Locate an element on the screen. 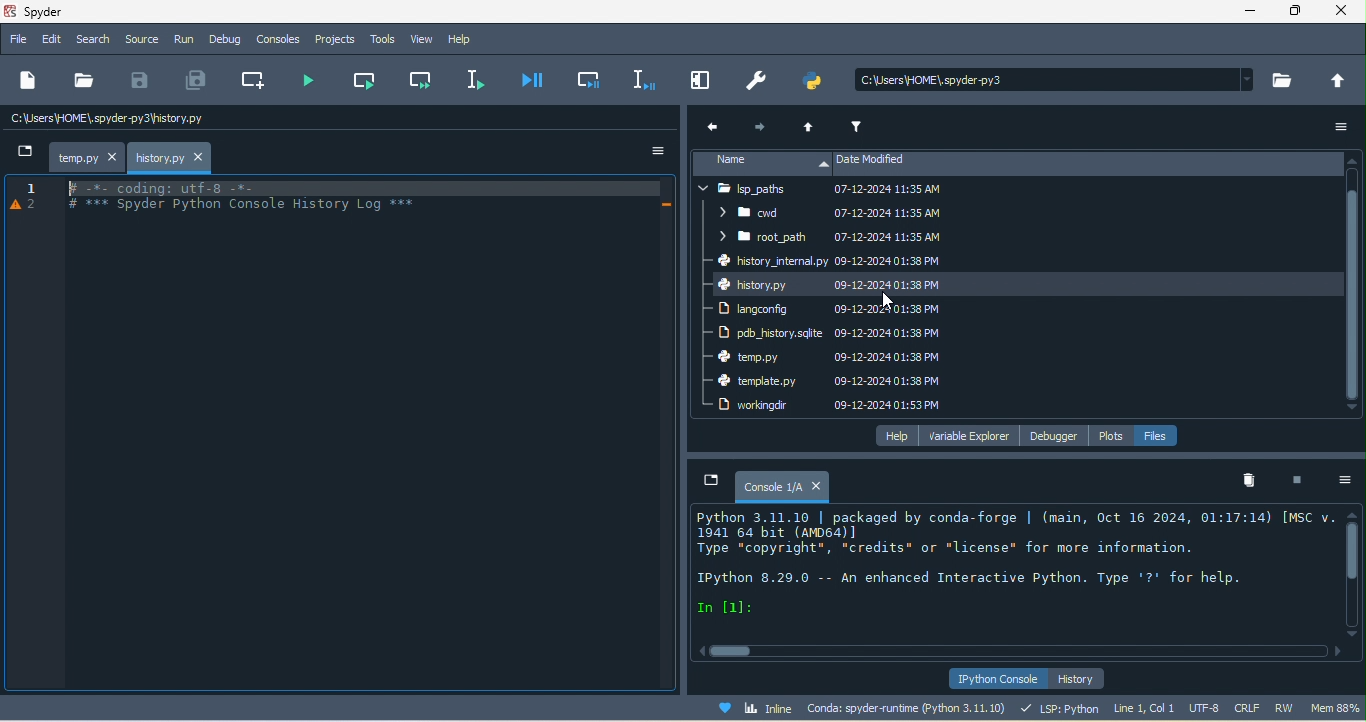 This screenshot has width=1366, height=722. debug is located at coordinates (224, 39).